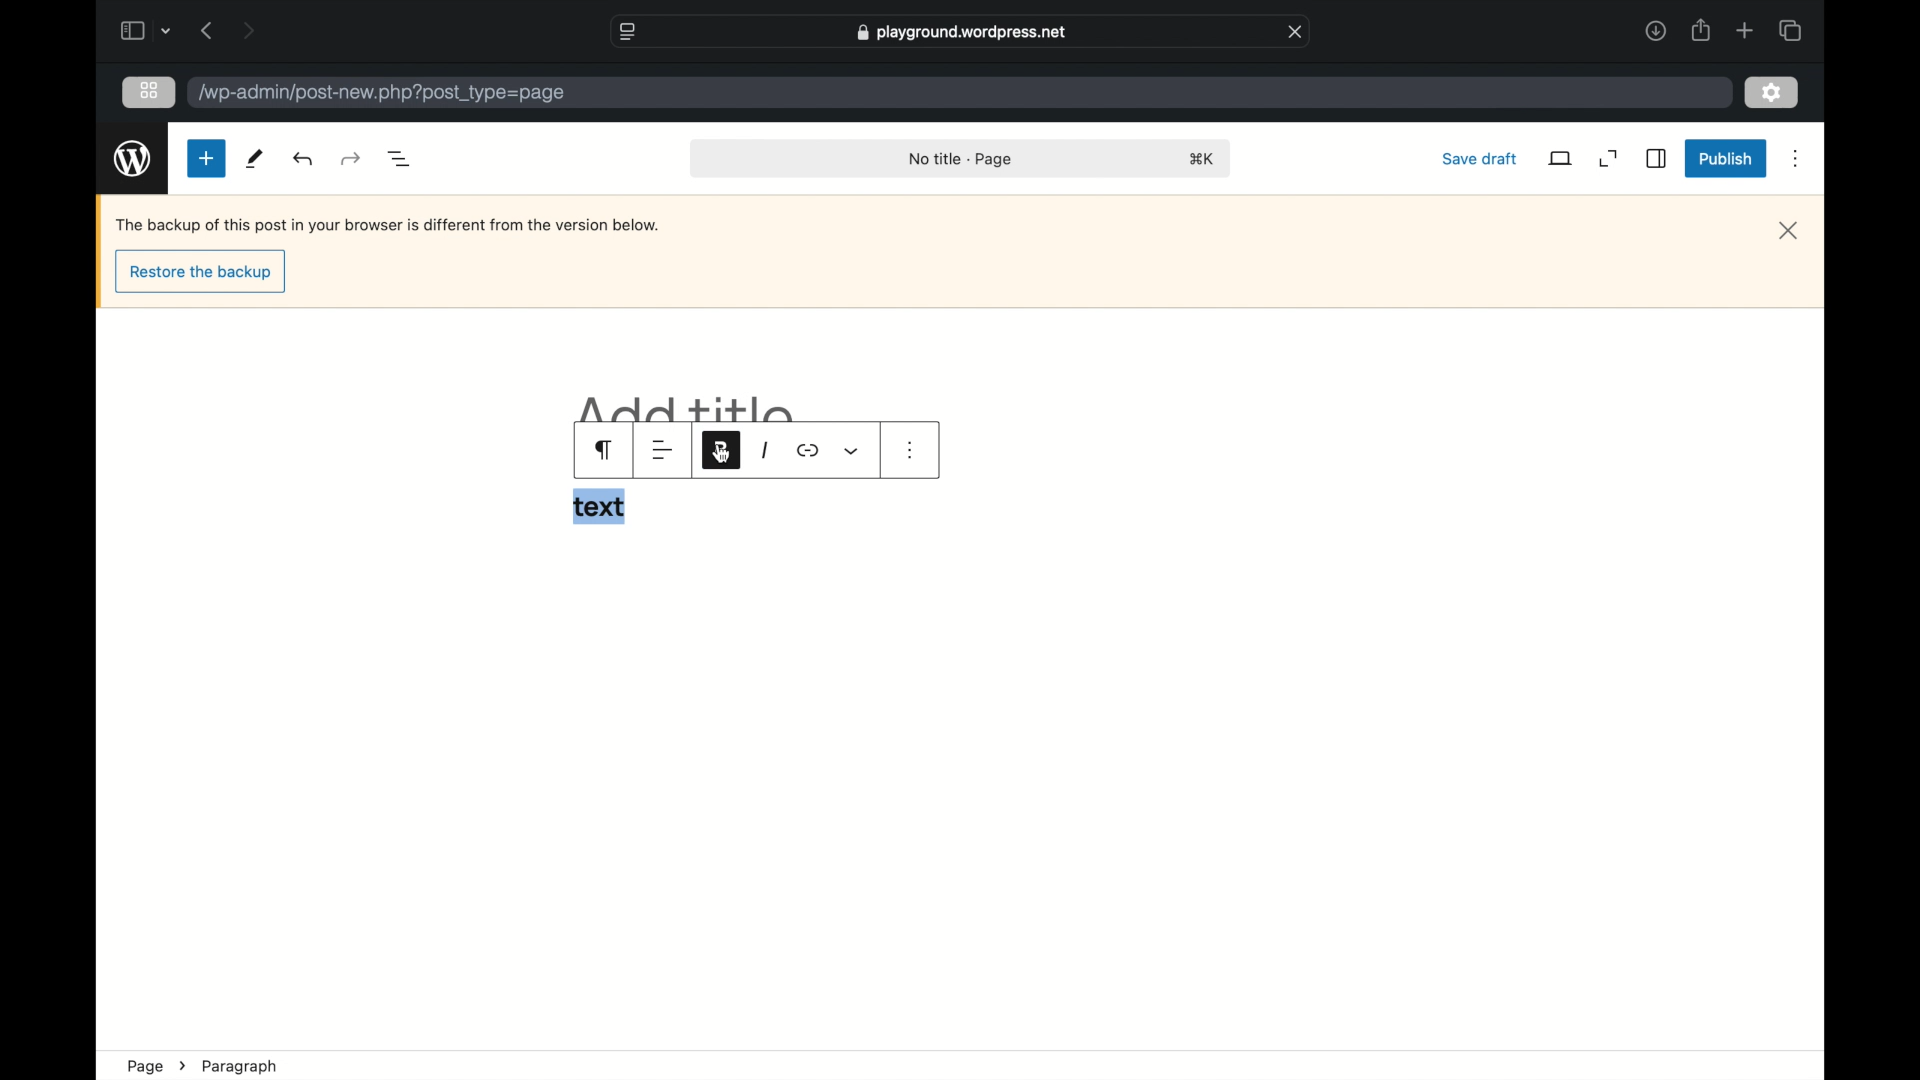  I want to click on bold, so click(721, 449).